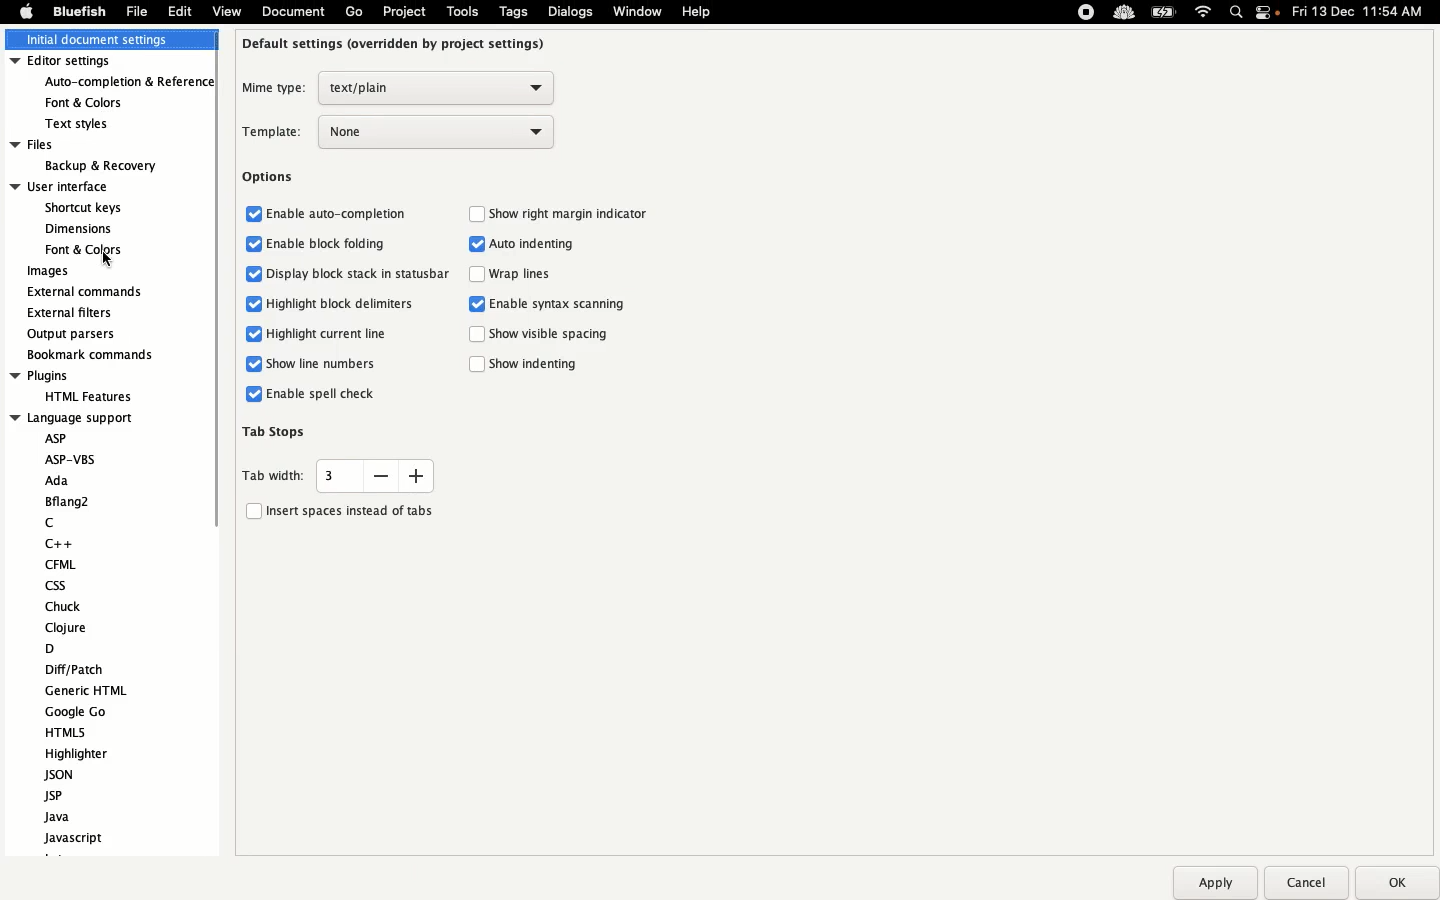 Image resolution: width=1440 pixels, height=900 pixels. I want to click on Notification, so click(1269, 14).